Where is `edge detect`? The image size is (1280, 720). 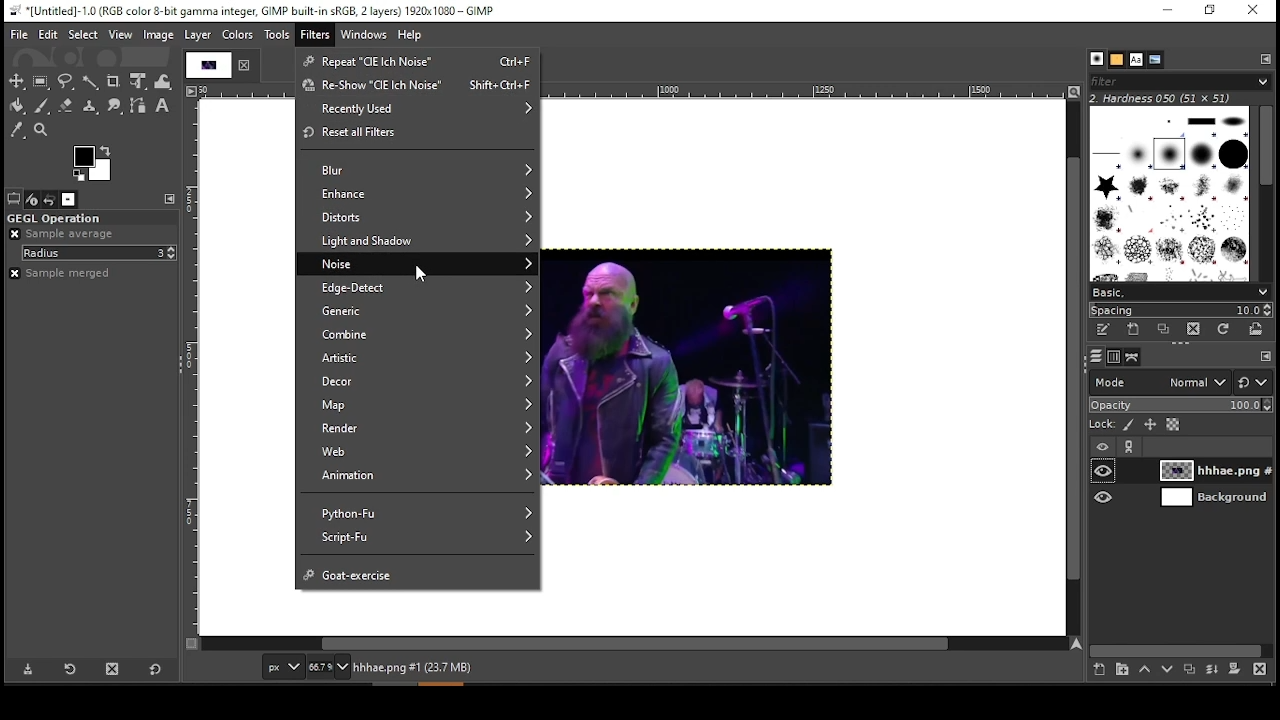
edge detect is located at coordinates (421, 288).